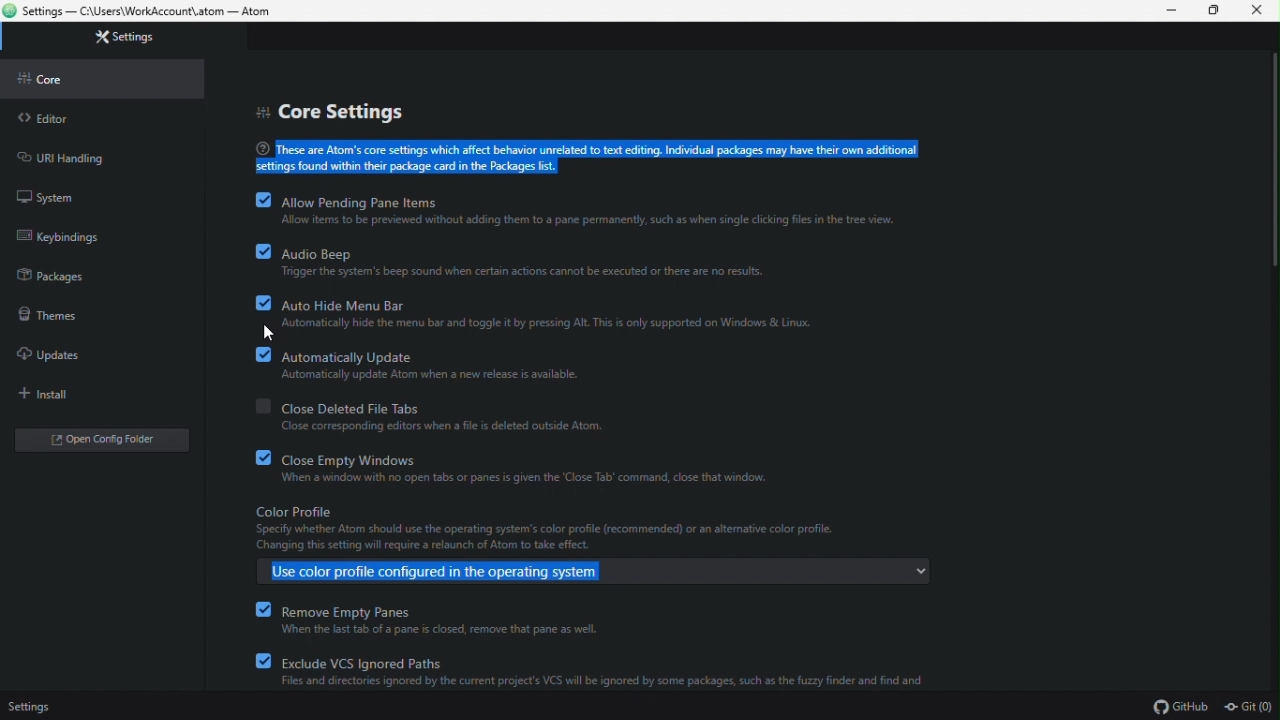  I want to click on open folder, so click(97, 440).